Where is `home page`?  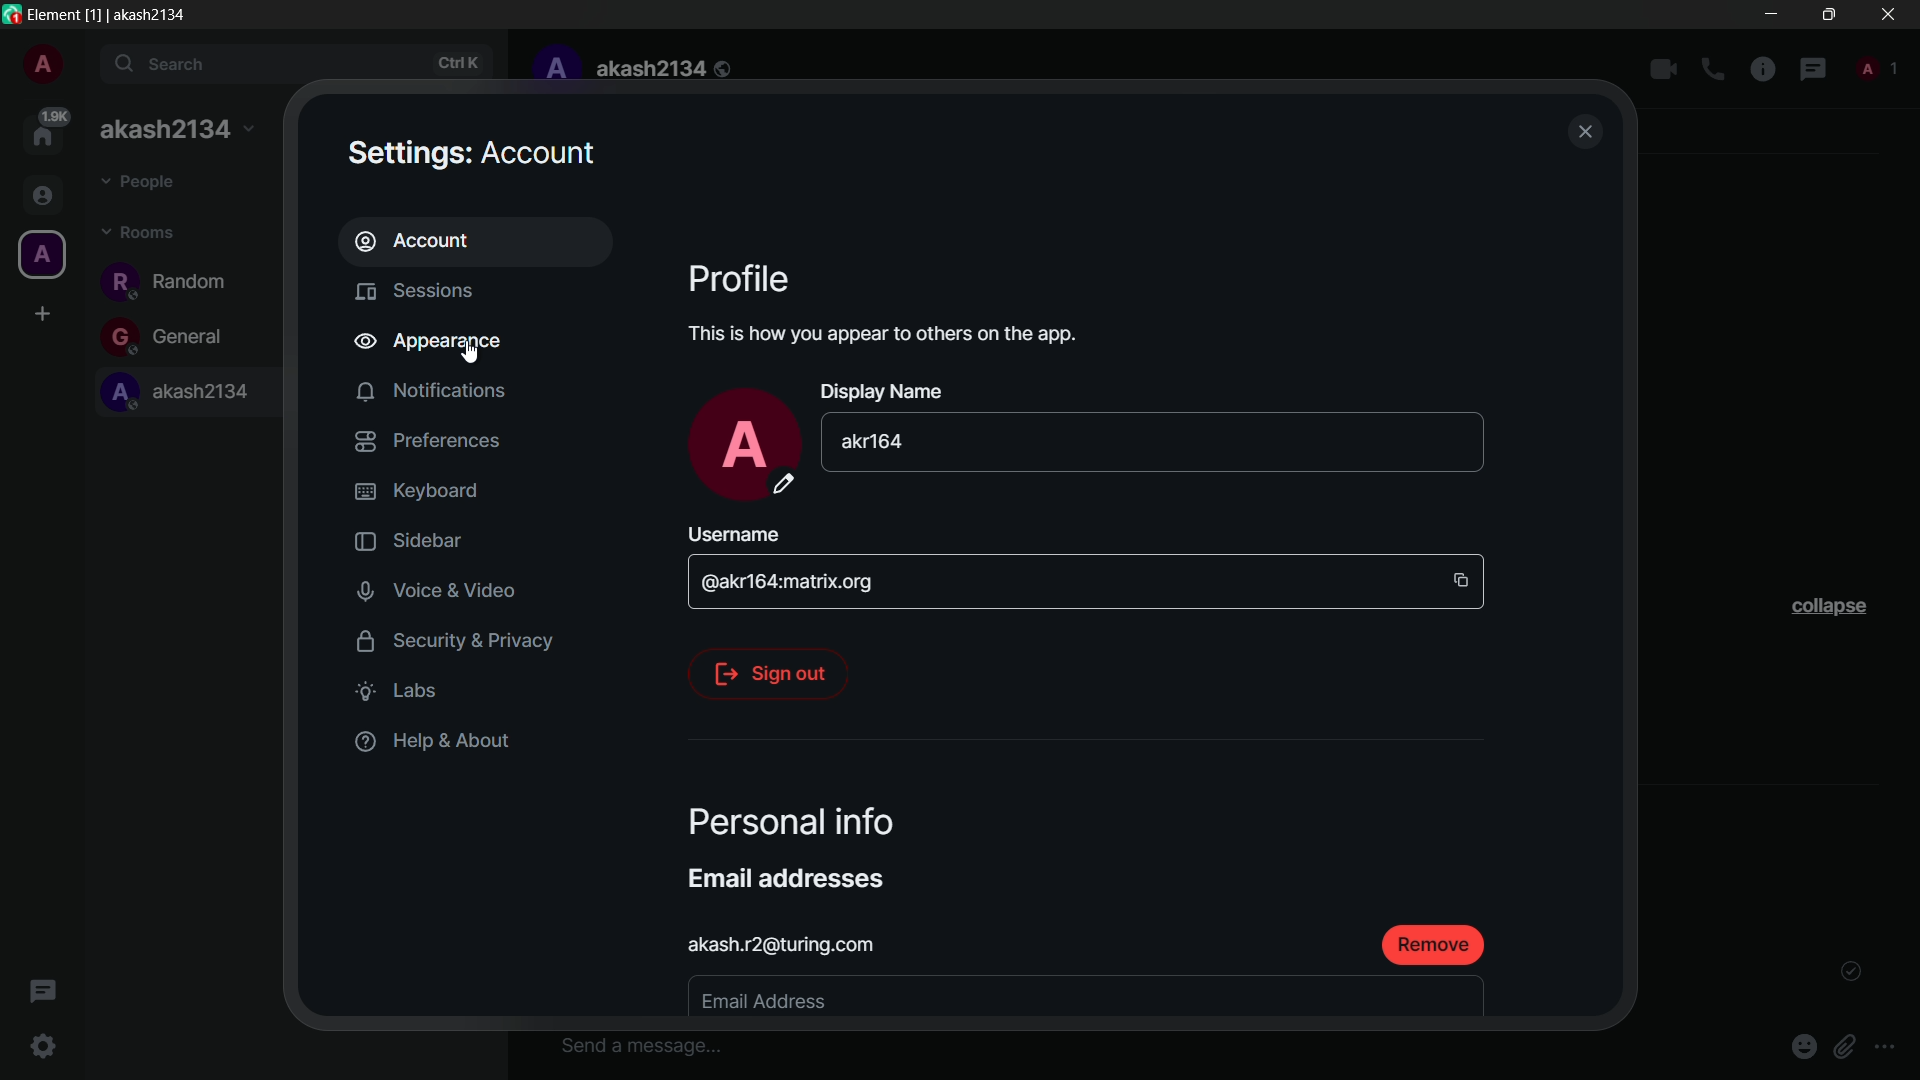 home page is located at coordinates (46, 130).